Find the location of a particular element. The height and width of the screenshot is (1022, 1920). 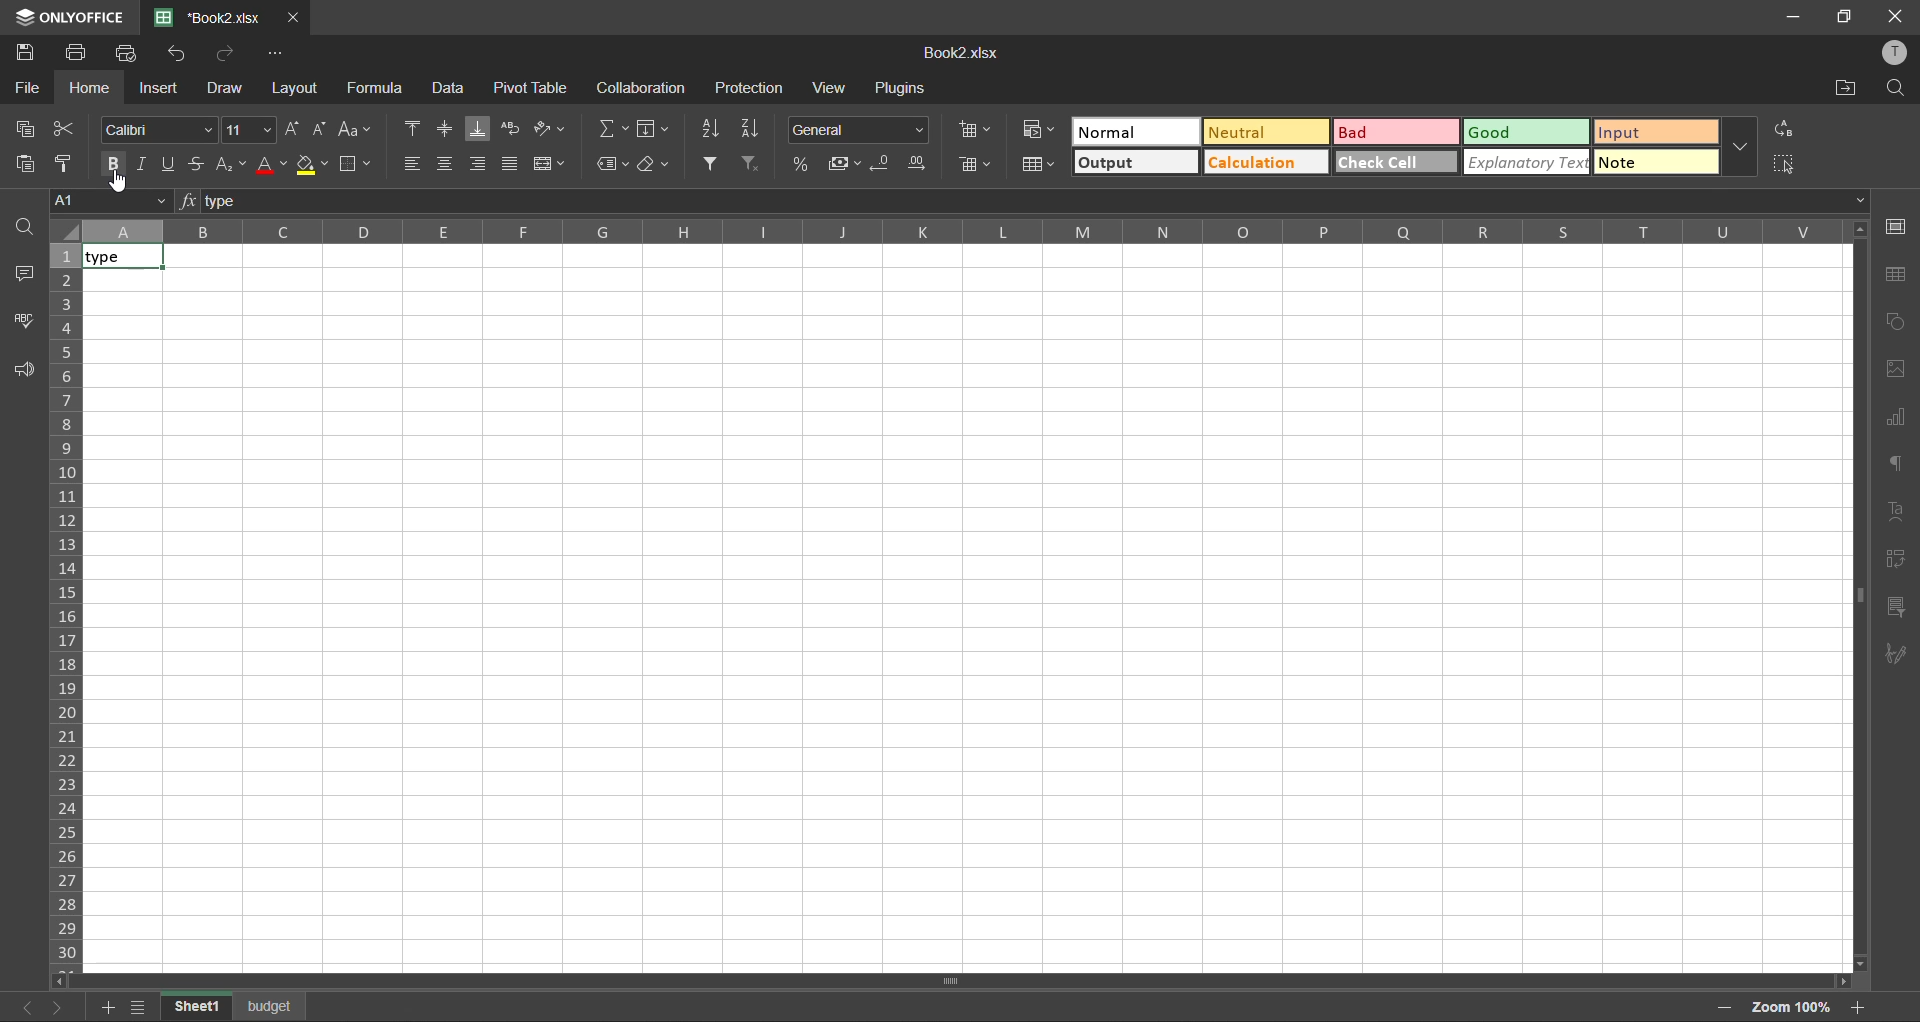

paragraph is located at coordinates (1895, 464).